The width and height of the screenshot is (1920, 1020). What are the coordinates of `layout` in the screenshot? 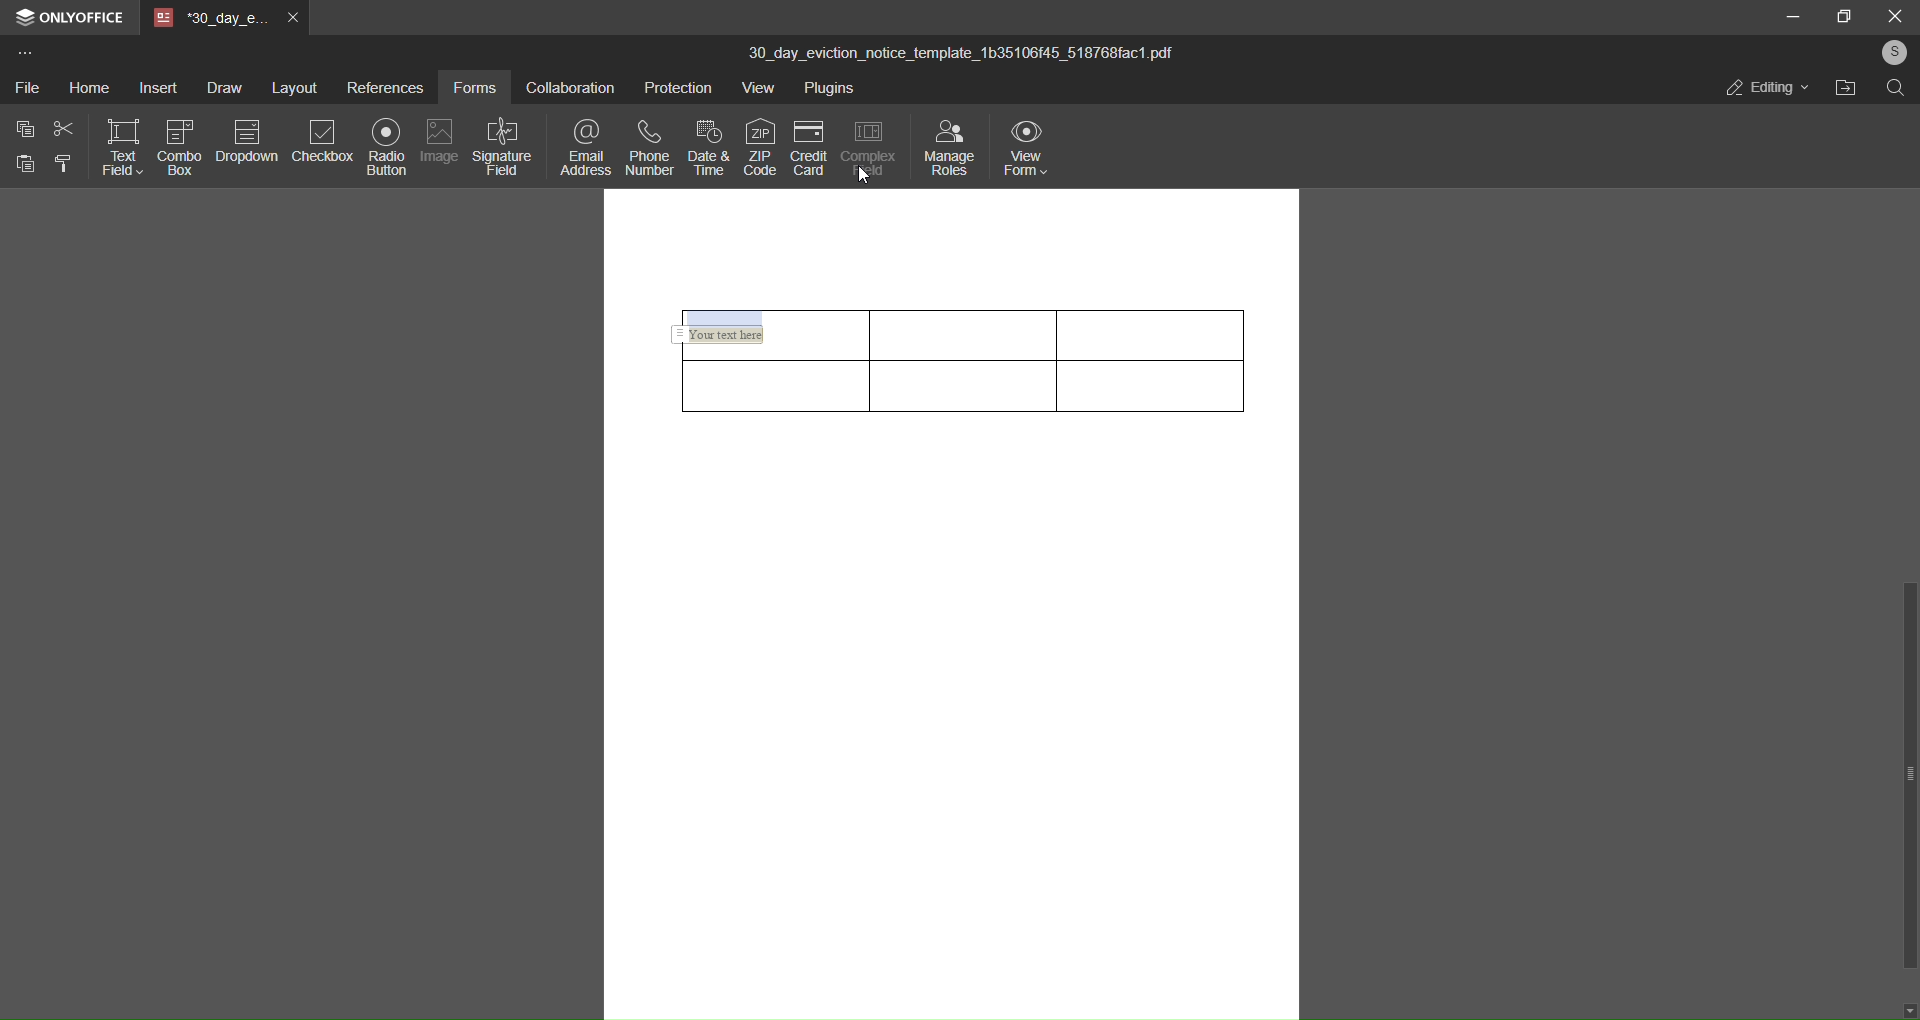 It's located at (296, 86).